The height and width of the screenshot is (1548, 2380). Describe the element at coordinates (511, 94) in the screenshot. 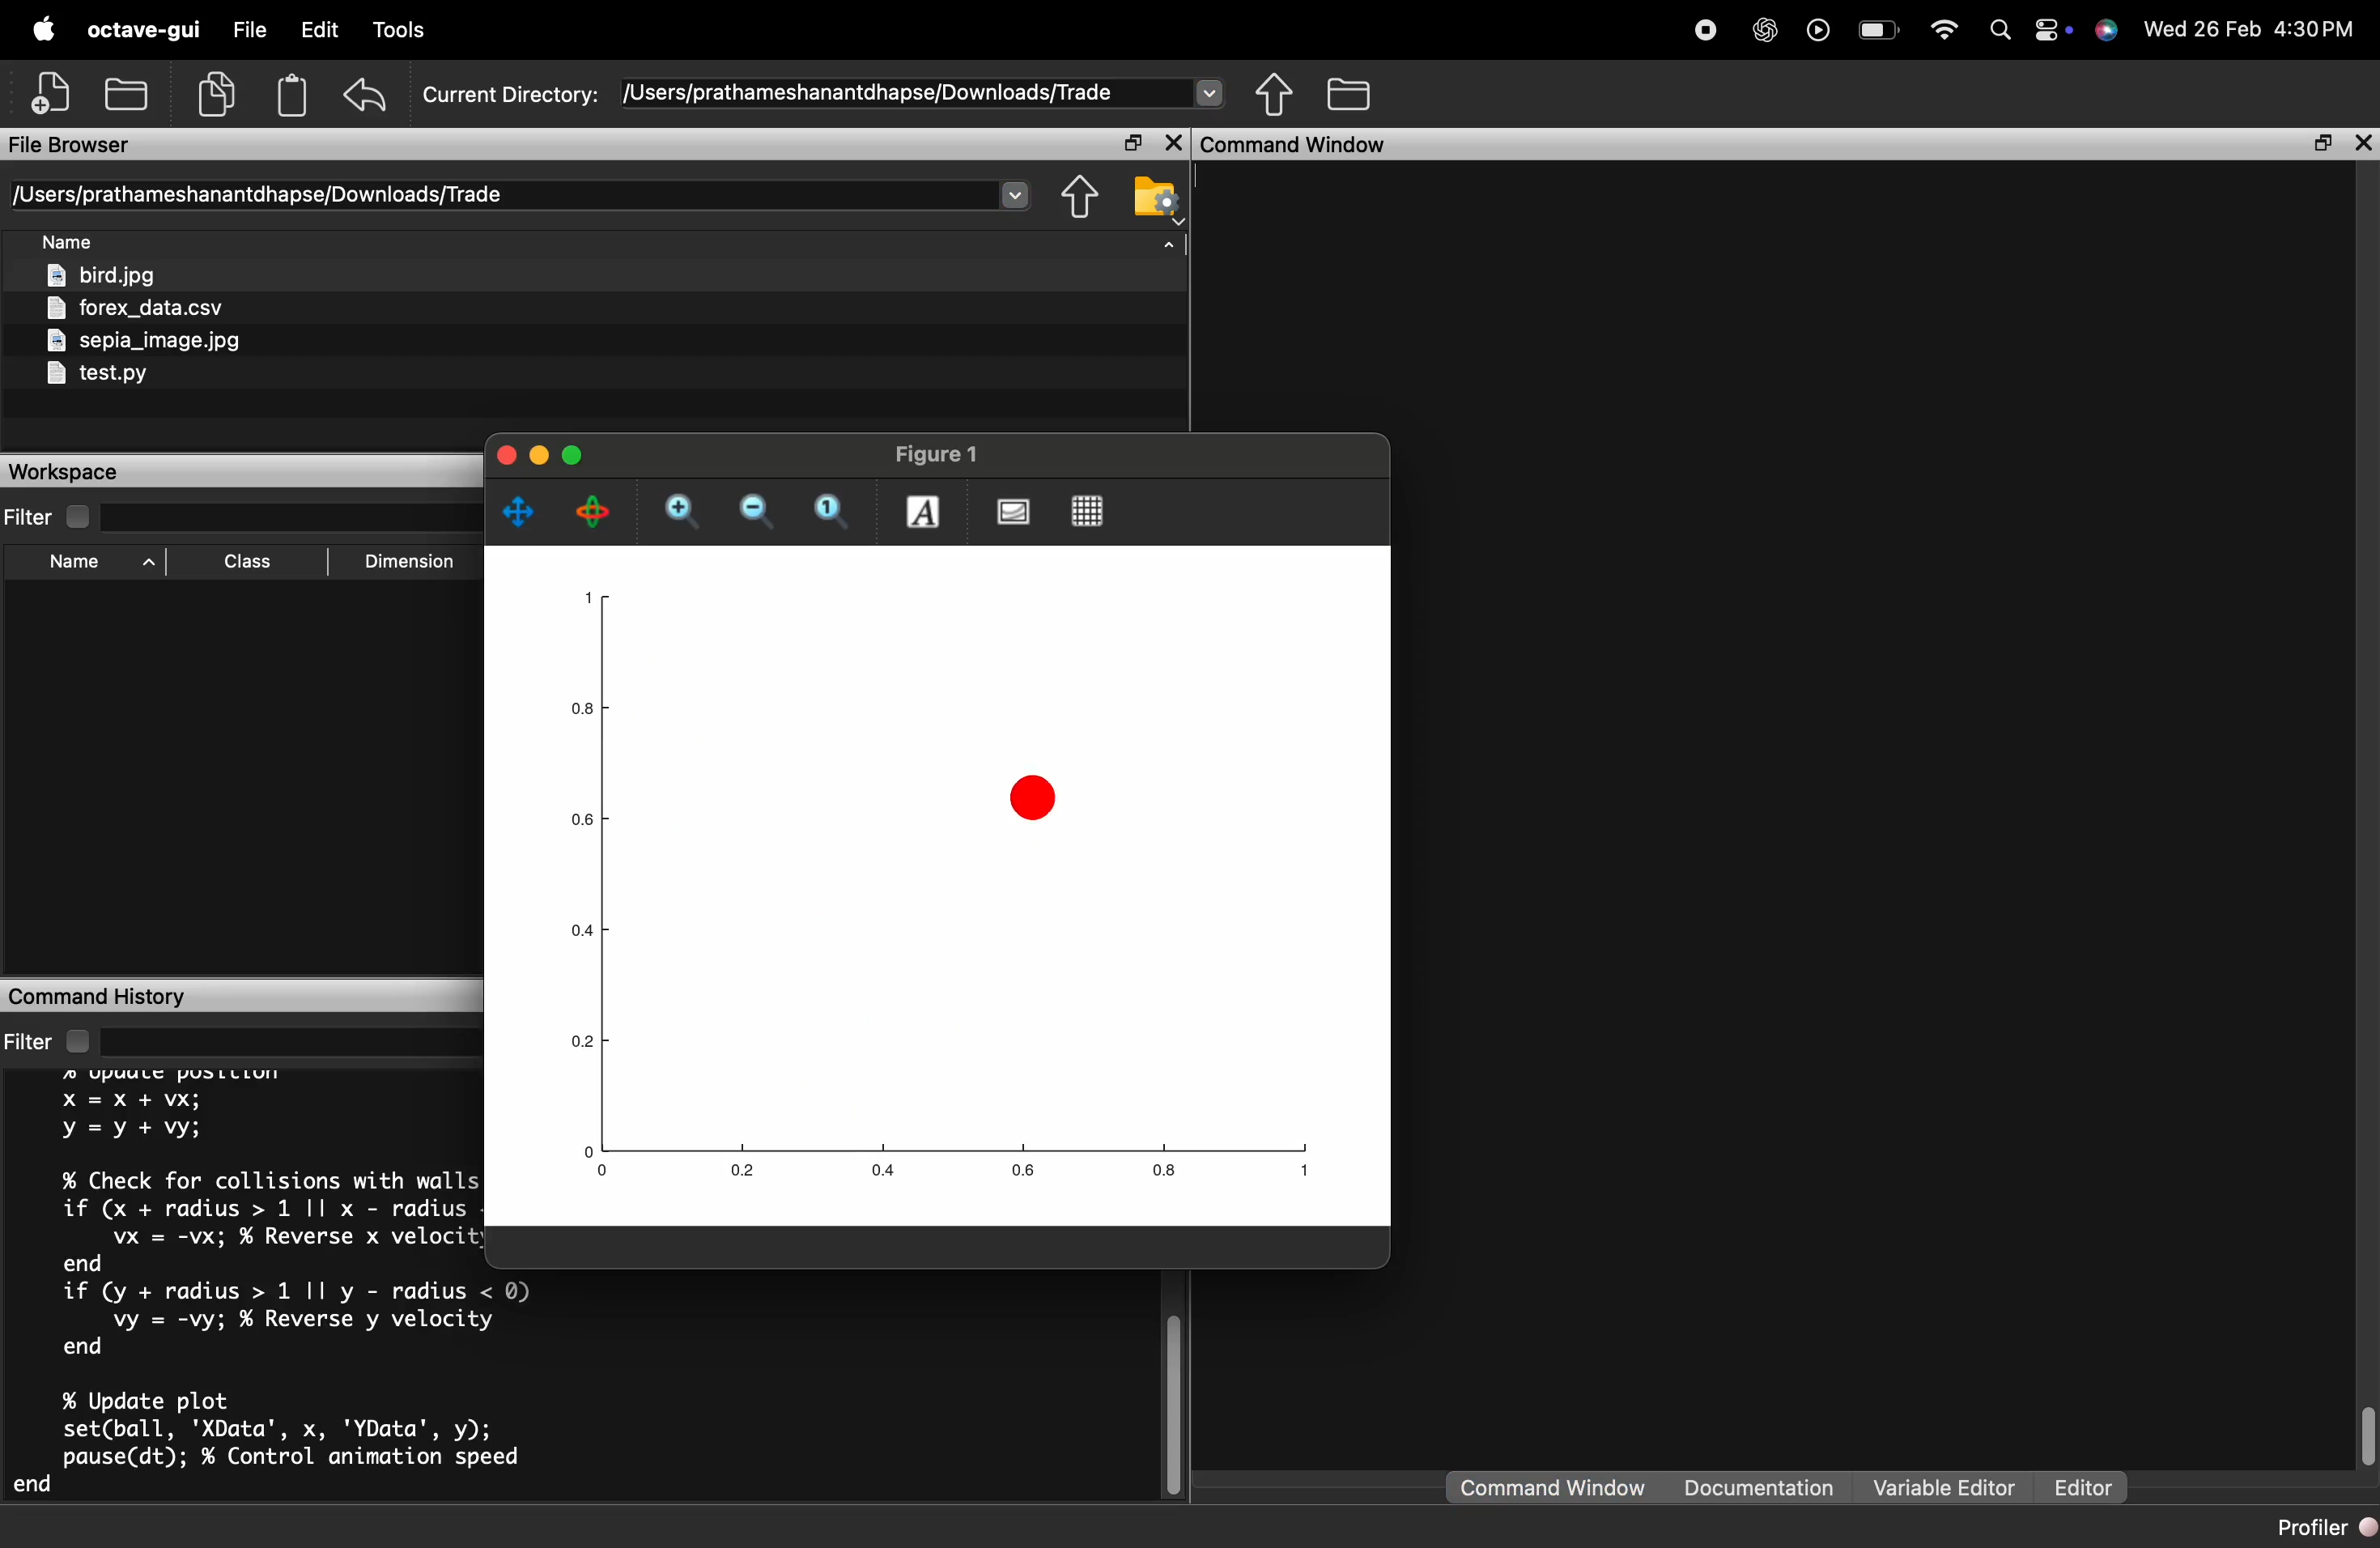

I see `Current Directory:` at that location.